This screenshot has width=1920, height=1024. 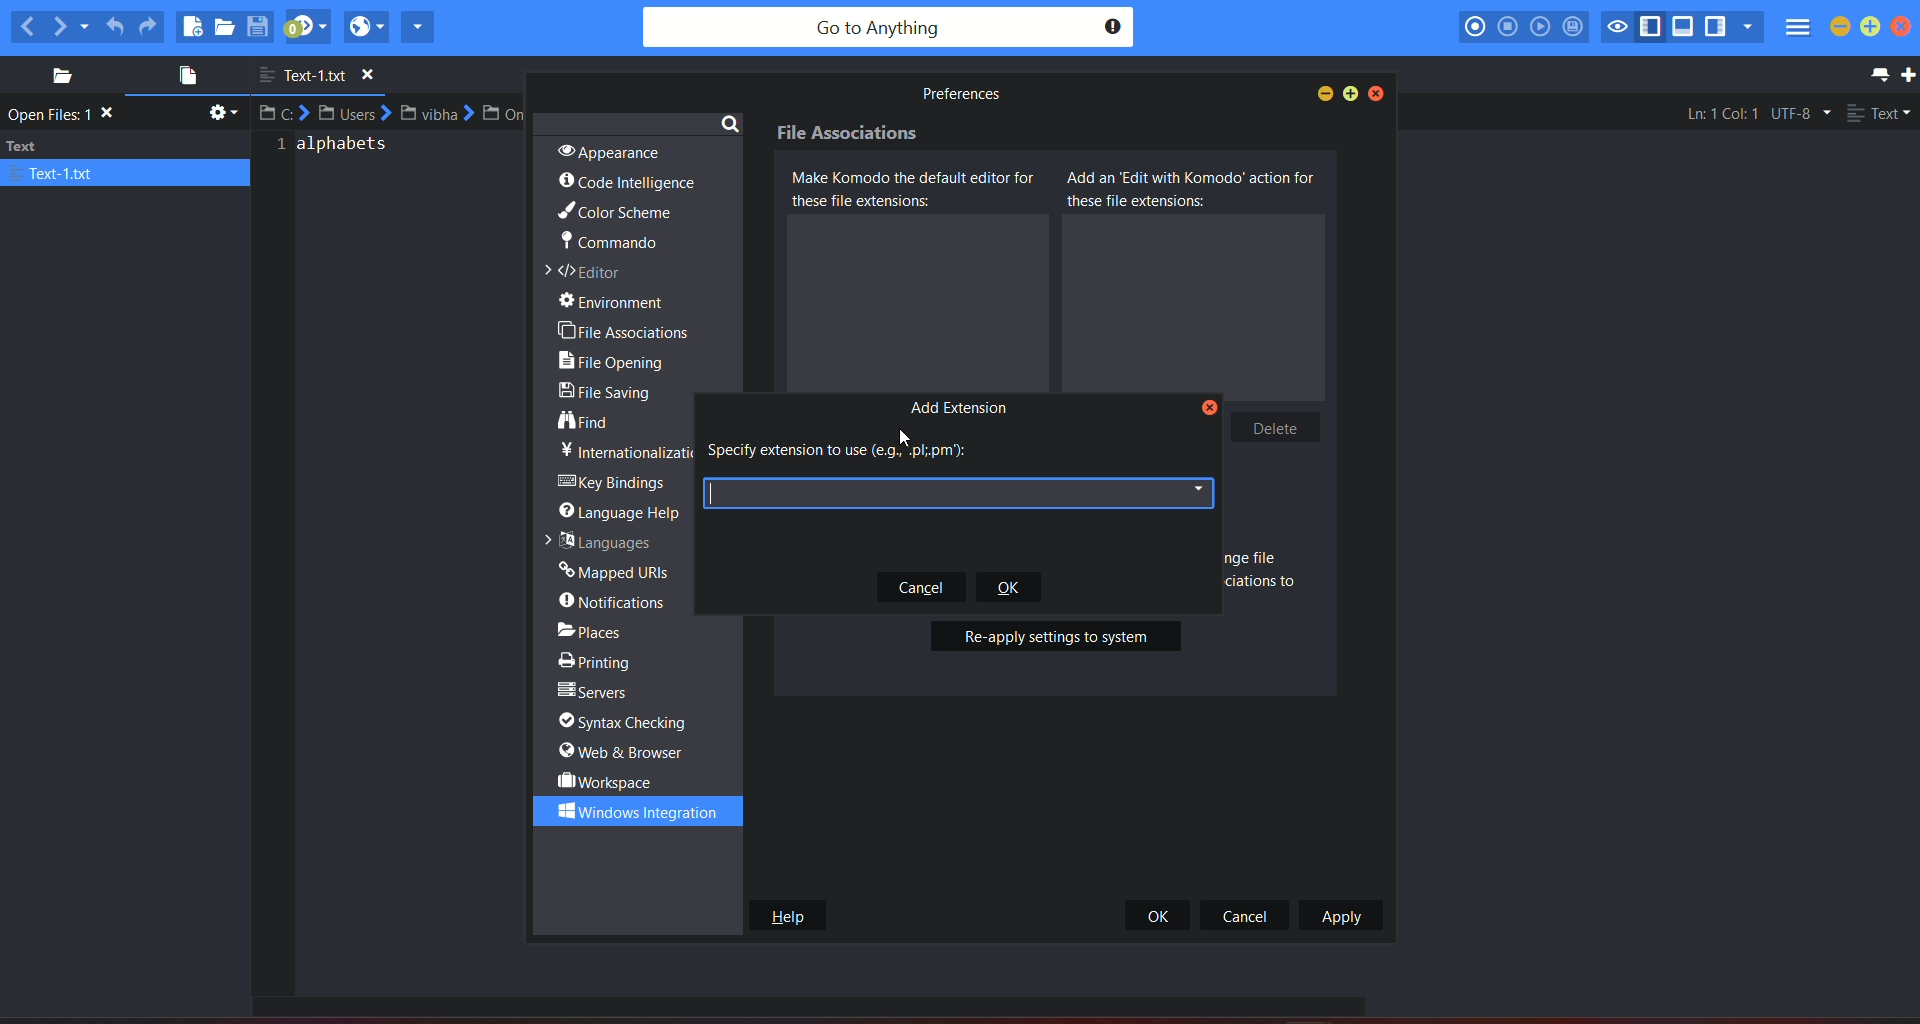 What do you see at coordinates (919, 190) in the screenshot?
I see `Make komodo the default editor for these file extensions` at bounding box center [919, 190].